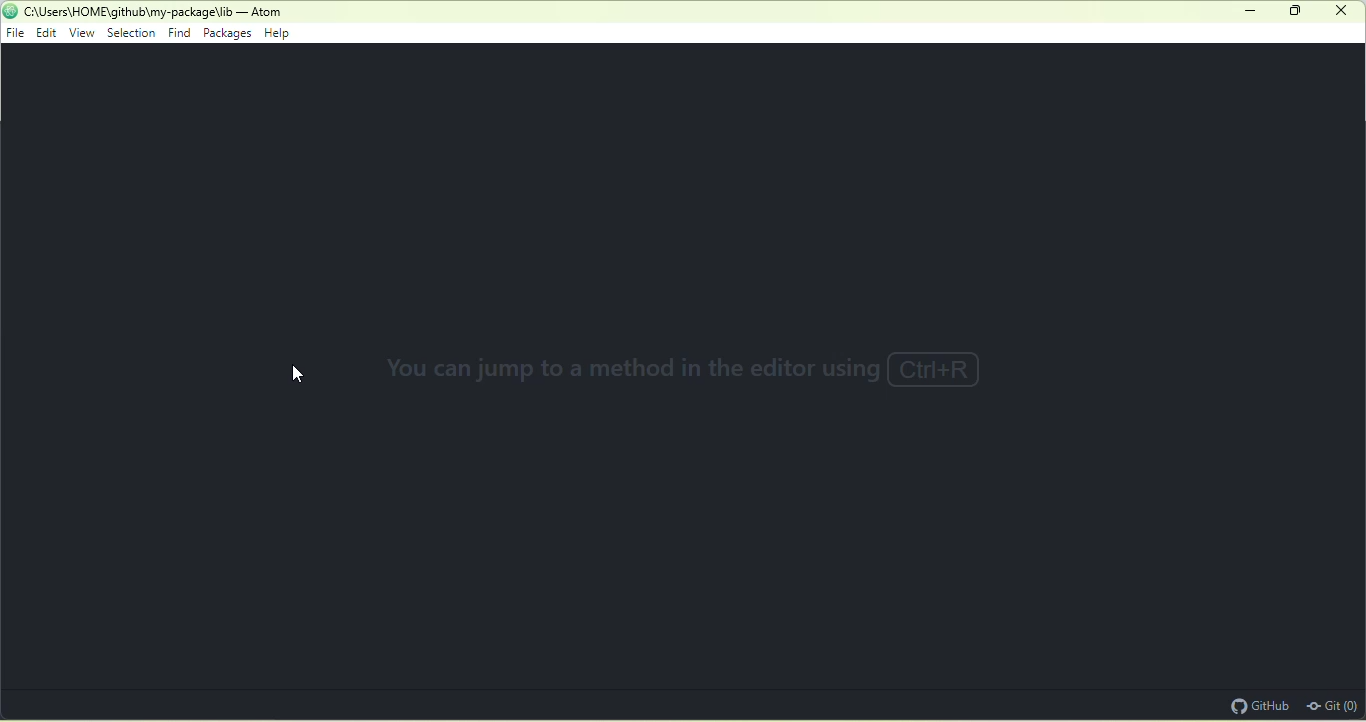 This screenshot has width=1366, height=722. Describe the element at coordinates (1252, 12) in the screenshot. I see `minimize` at that location.